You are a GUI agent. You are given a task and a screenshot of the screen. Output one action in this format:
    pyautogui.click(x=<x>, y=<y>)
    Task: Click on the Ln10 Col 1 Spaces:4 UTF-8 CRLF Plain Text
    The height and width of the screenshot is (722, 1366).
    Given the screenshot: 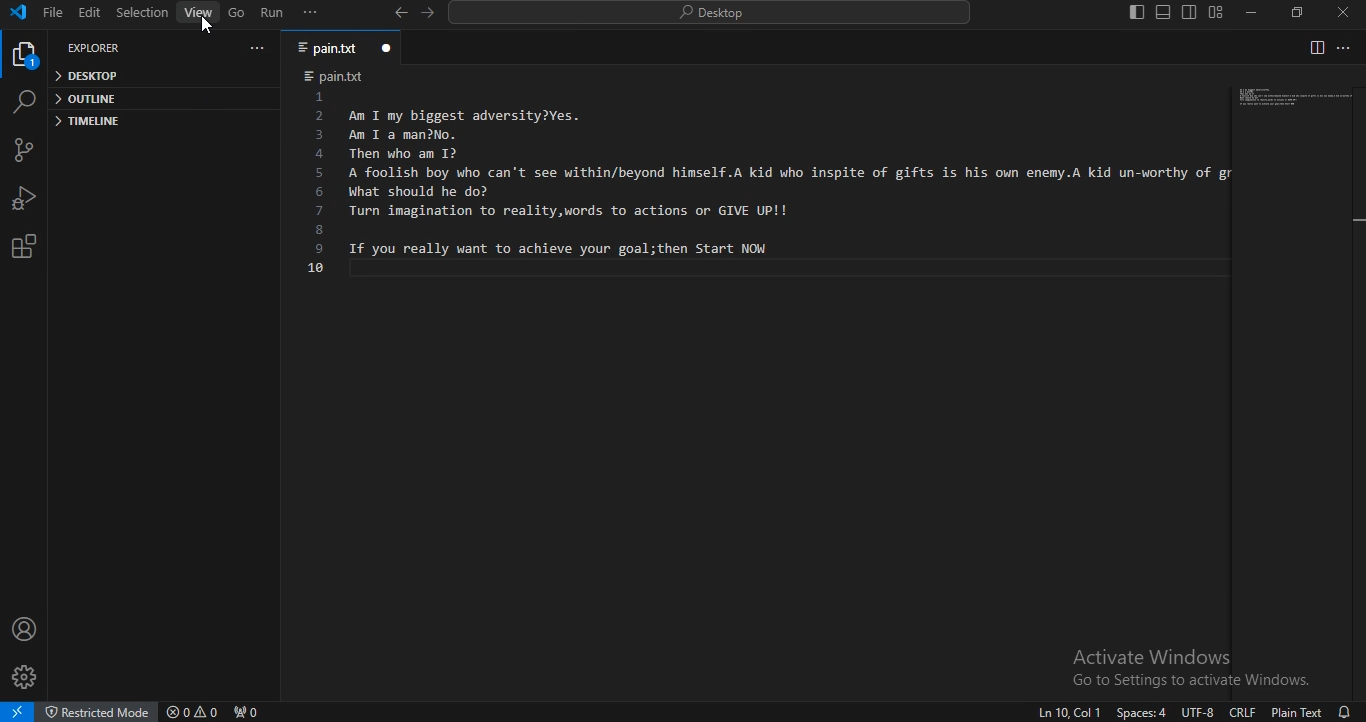 What is the action you would take?
    pyautogui.click(x=1174, y=712)
    